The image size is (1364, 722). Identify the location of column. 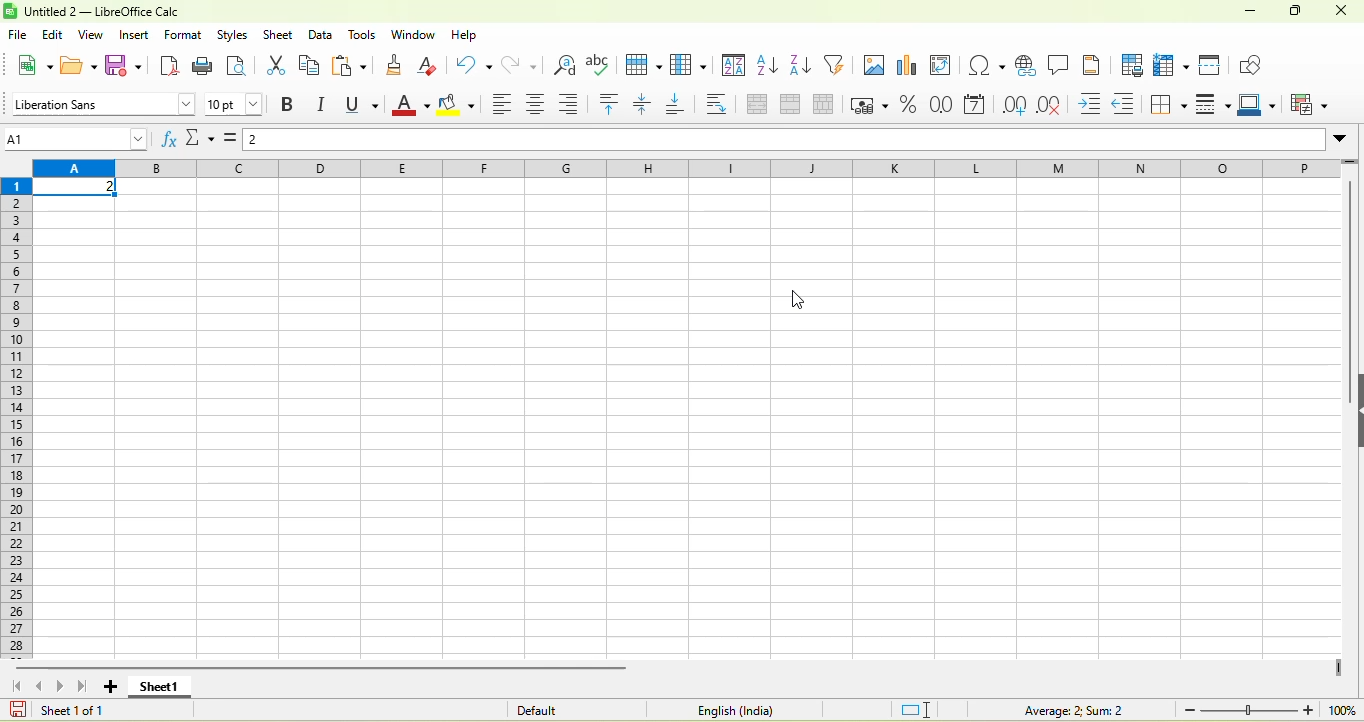
(692, 66).